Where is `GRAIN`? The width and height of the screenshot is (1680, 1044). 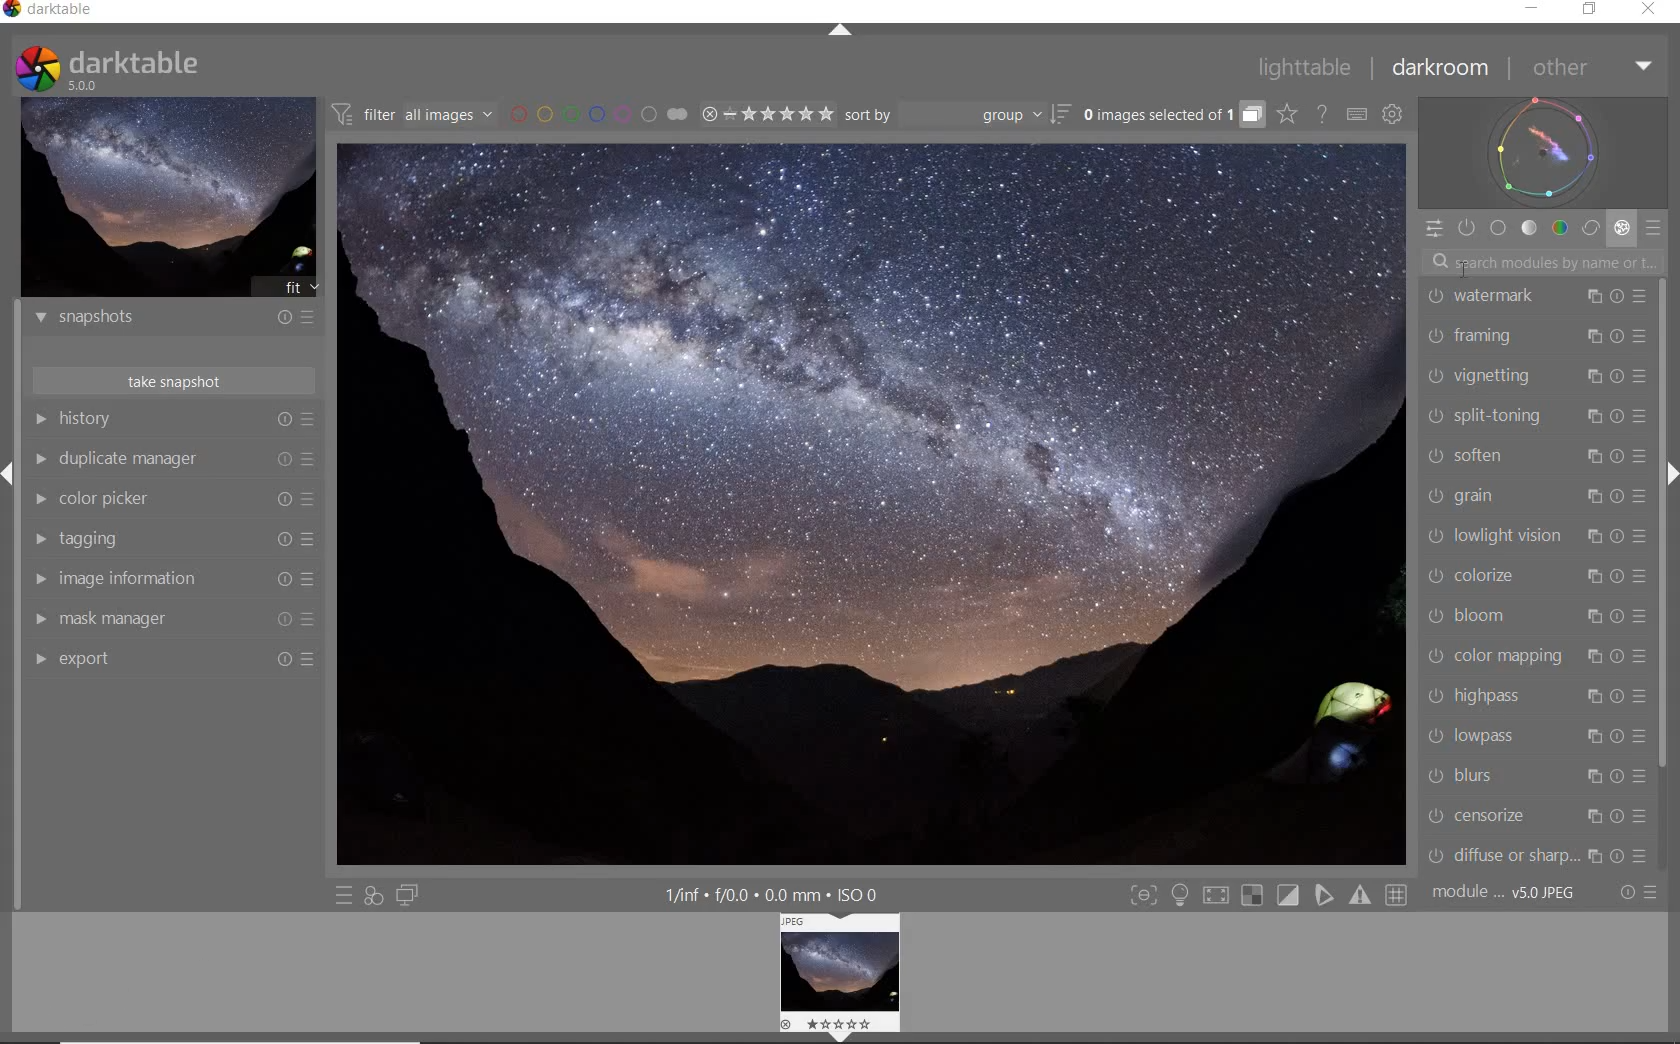
GRAIN is located at coordinates (1467, 497).